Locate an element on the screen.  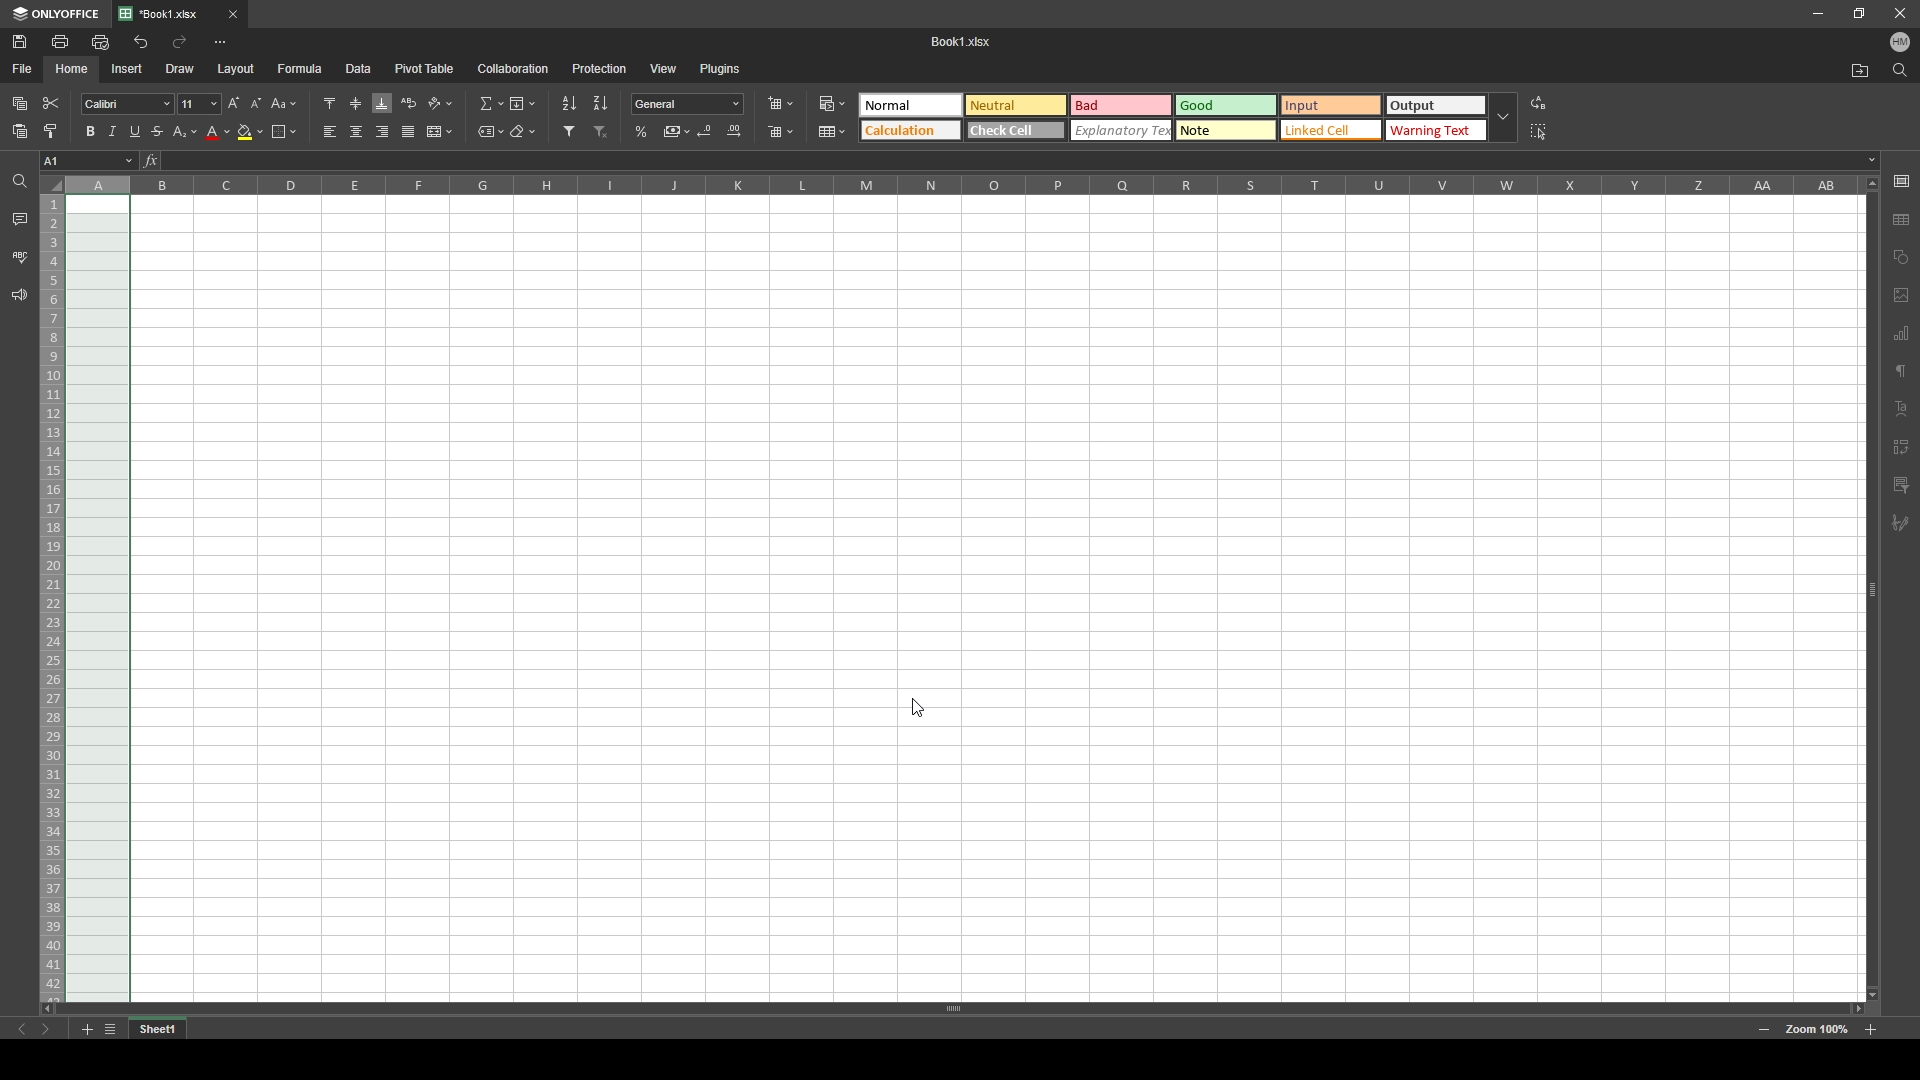
text alignment is located at coordinates (1901, 409).